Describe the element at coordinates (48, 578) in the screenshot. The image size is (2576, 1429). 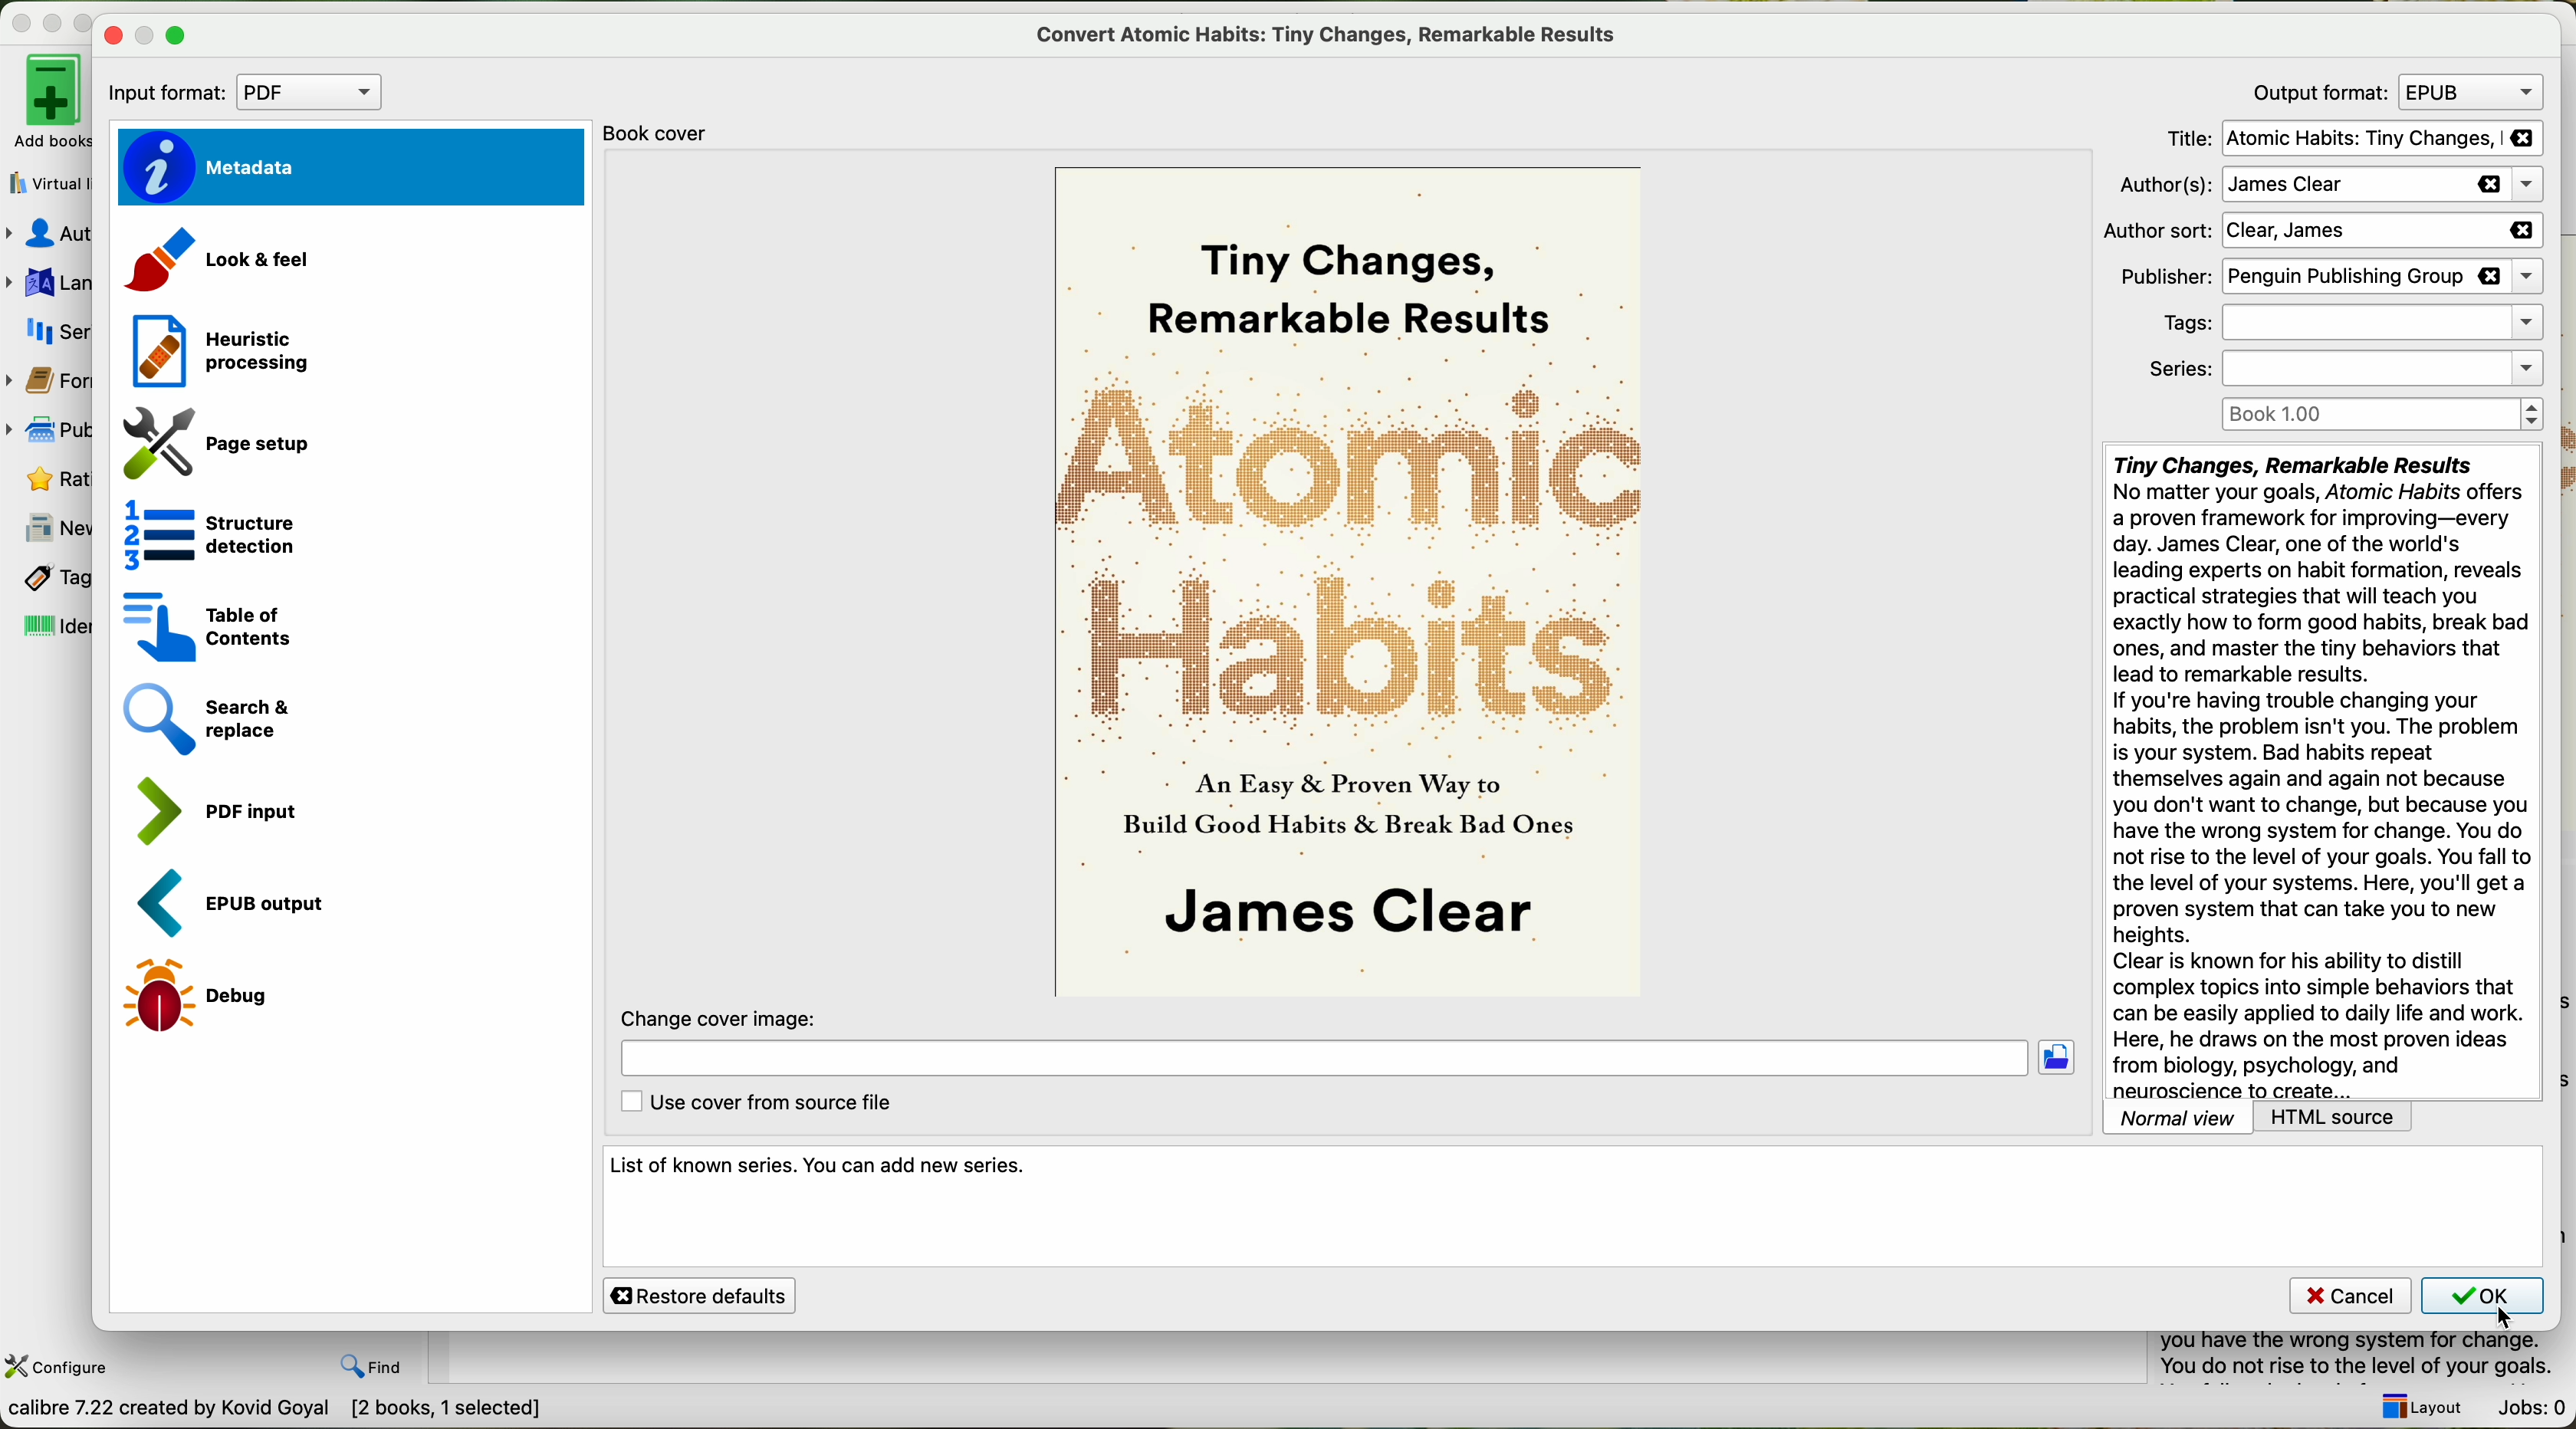
I see `tags` at that location.